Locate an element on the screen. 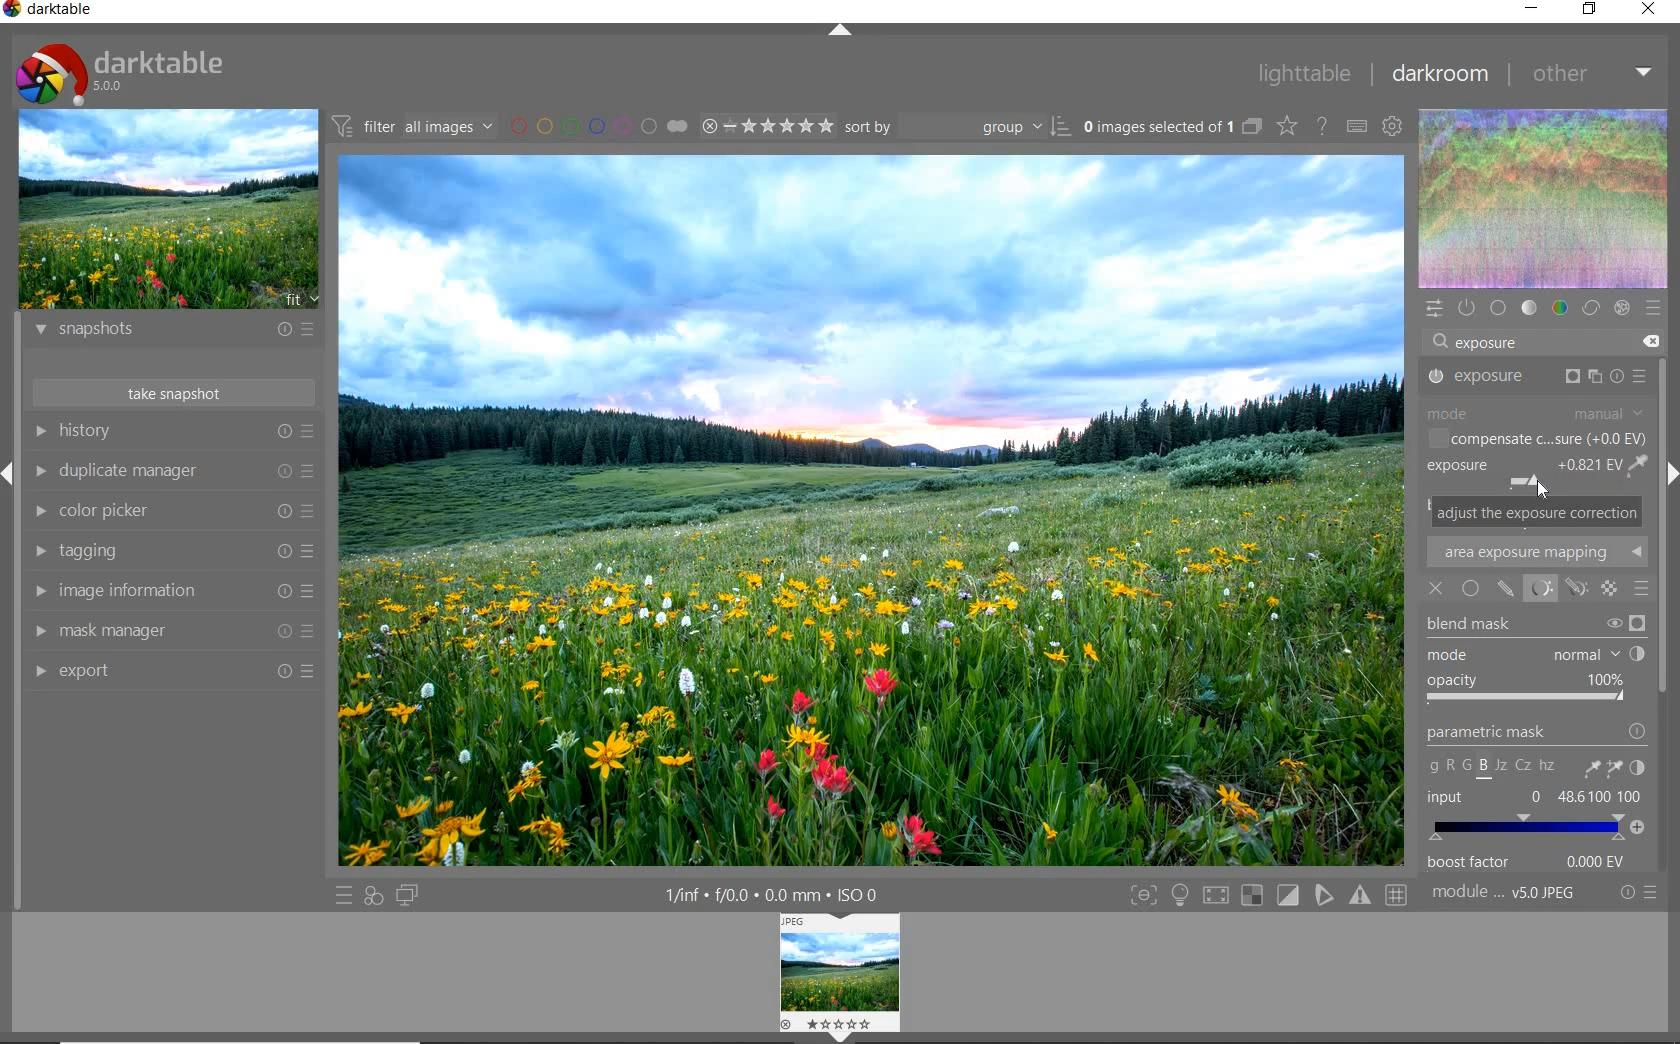  DELETE is located at coordinates (1652, 342).